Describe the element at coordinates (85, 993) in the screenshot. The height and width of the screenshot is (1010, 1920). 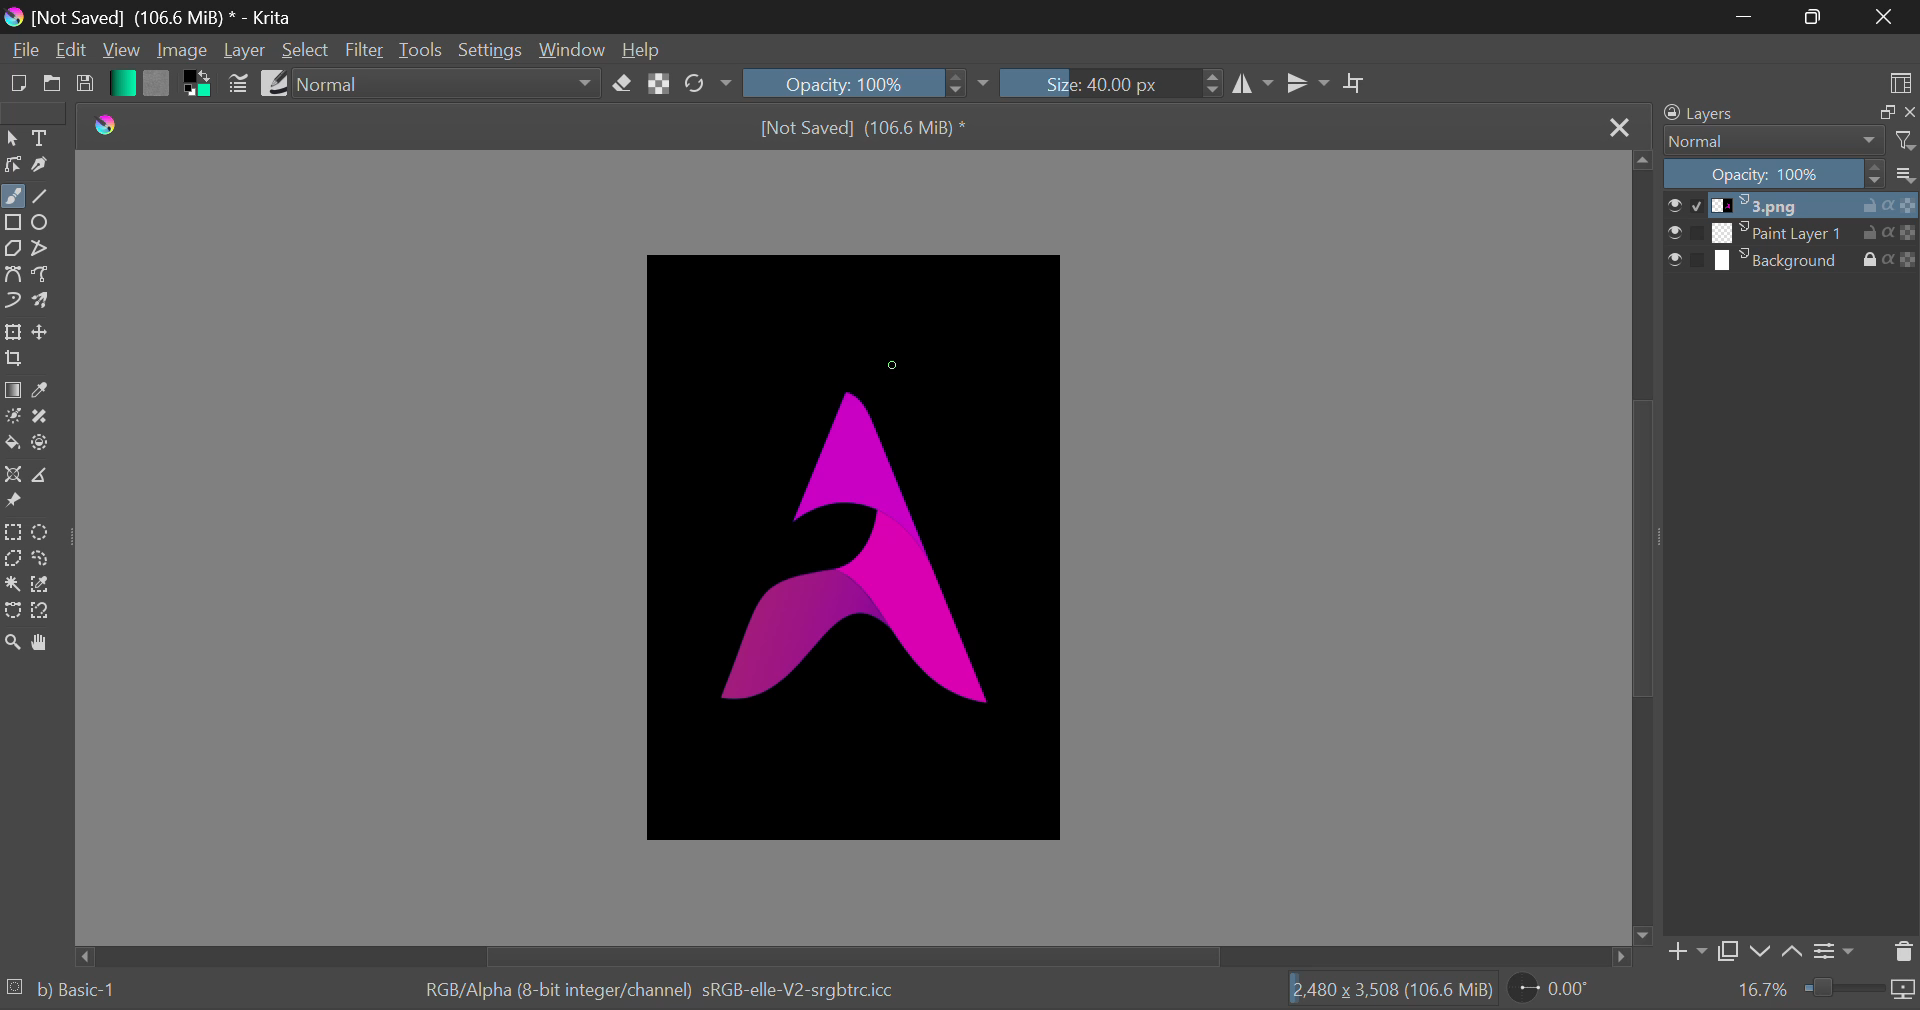
I see `b) Basic 1` at that location.